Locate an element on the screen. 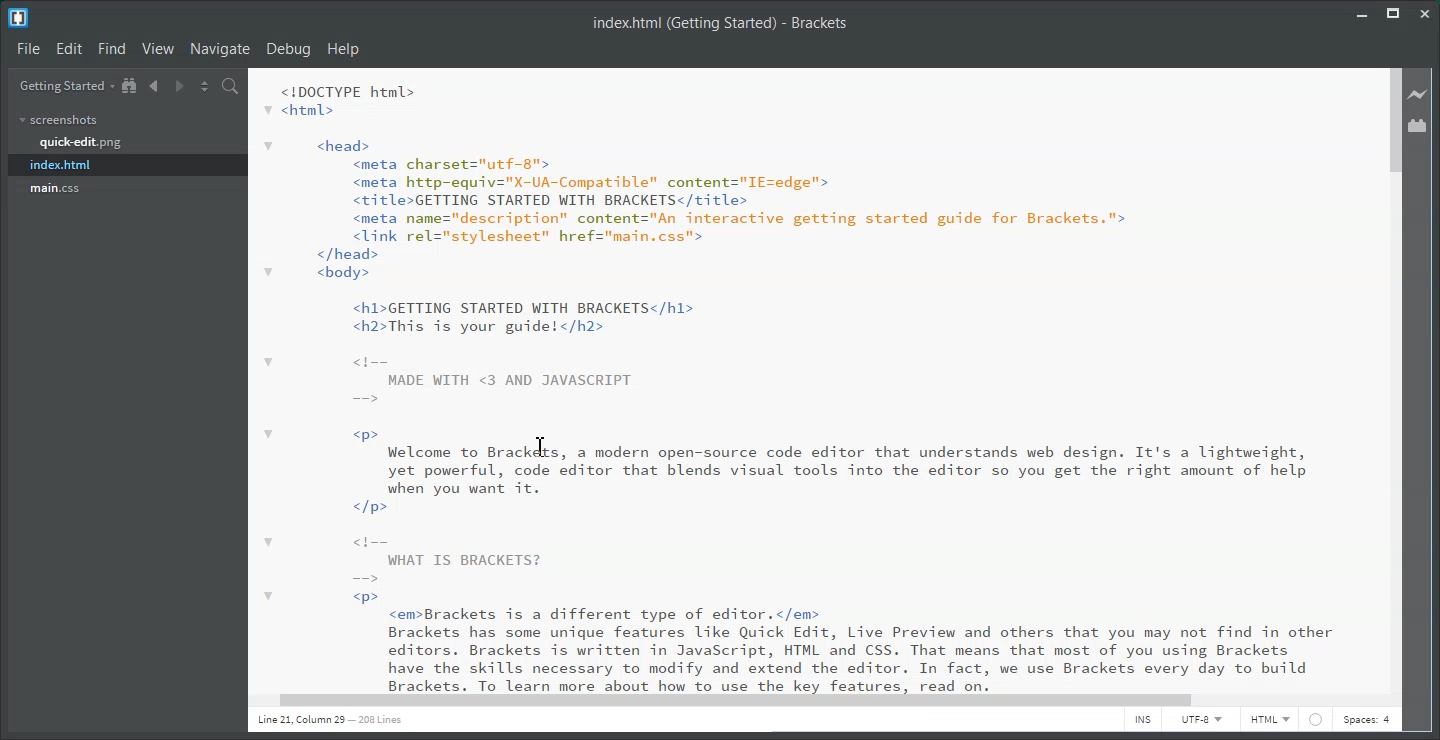 The image size is (1440, 740). File is located at coordinates (28, 49).